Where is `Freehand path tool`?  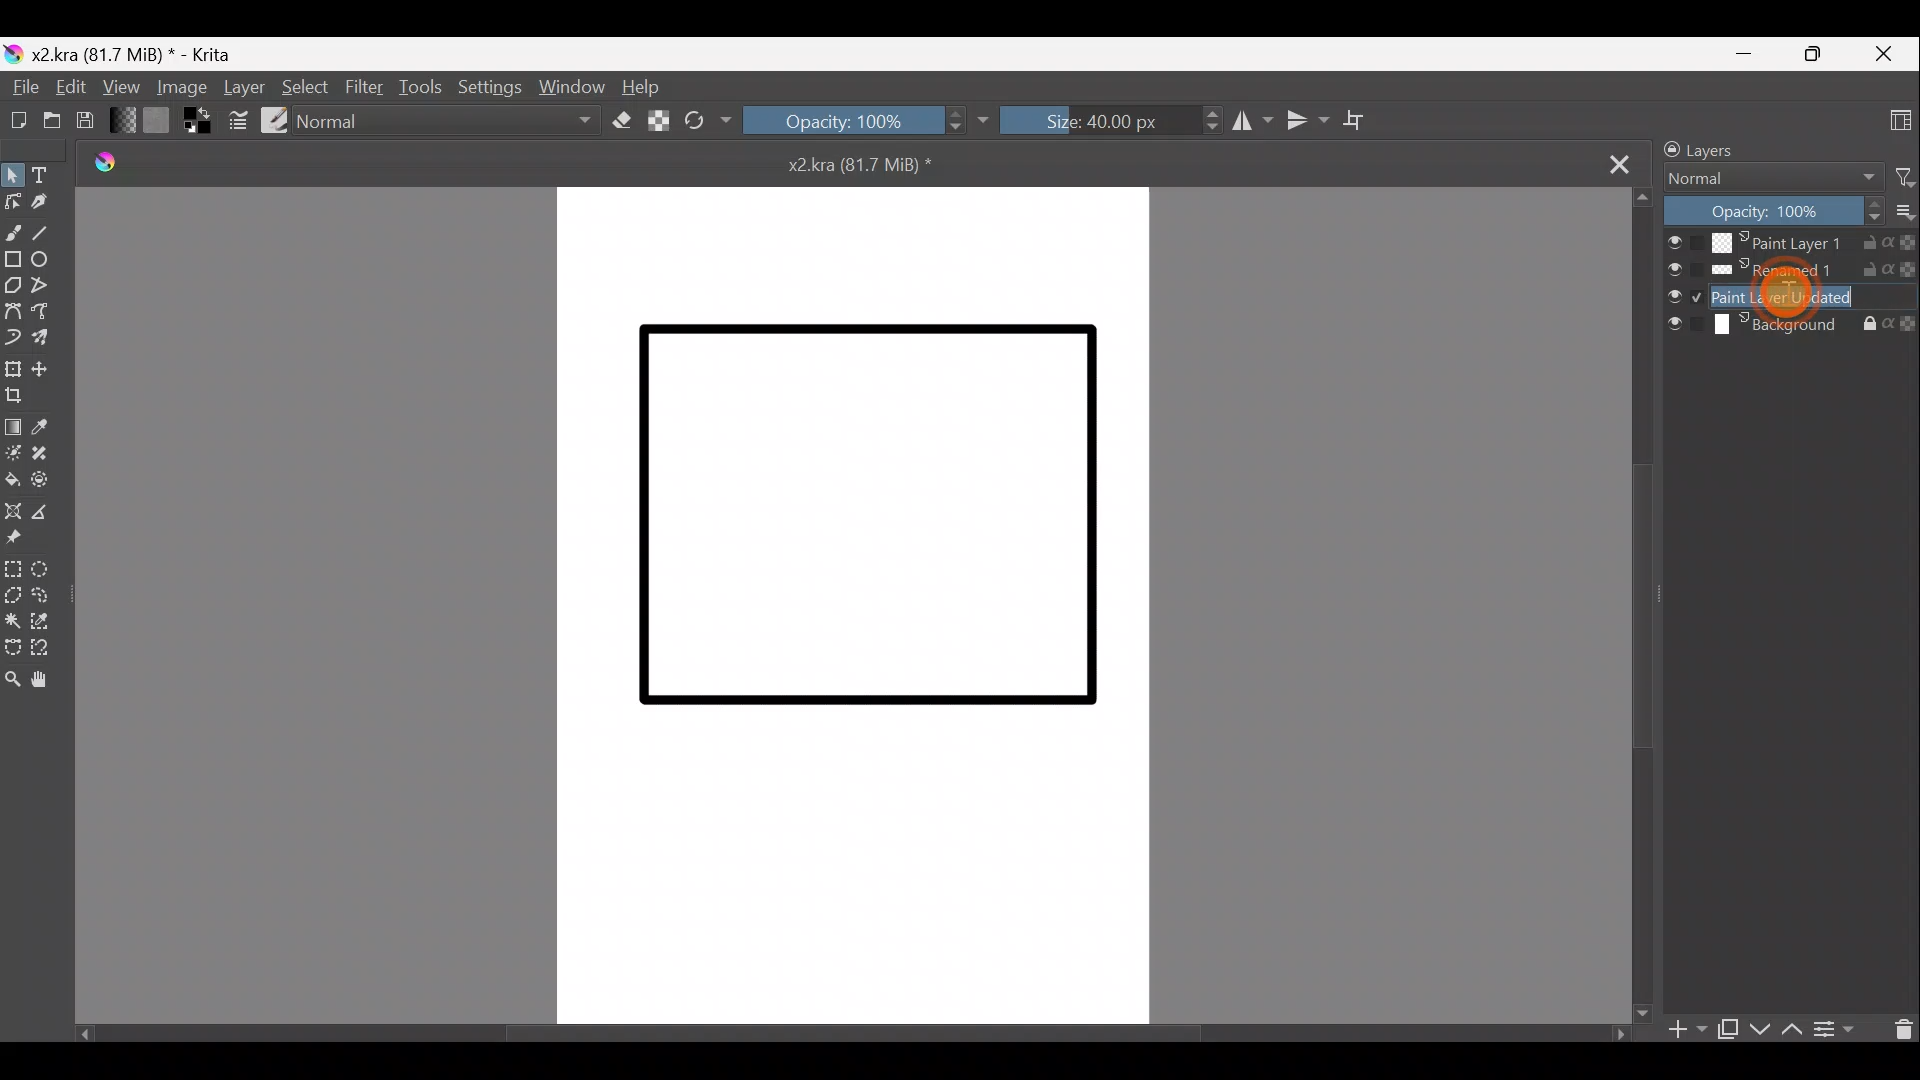 Freehand path tool is located at coordinates (49, 317).